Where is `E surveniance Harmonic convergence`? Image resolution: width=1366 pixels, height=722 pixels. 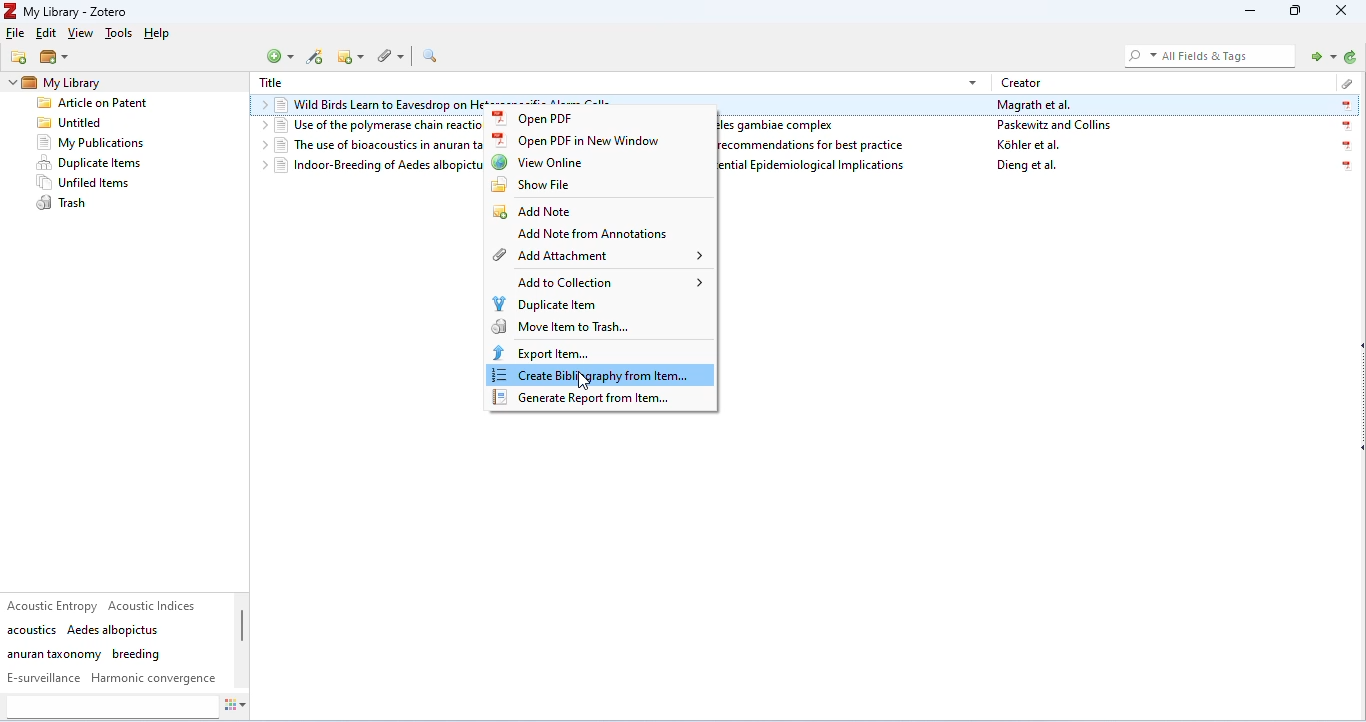 E surveniance Harmonic convergence is located at coordinates (112, 678).